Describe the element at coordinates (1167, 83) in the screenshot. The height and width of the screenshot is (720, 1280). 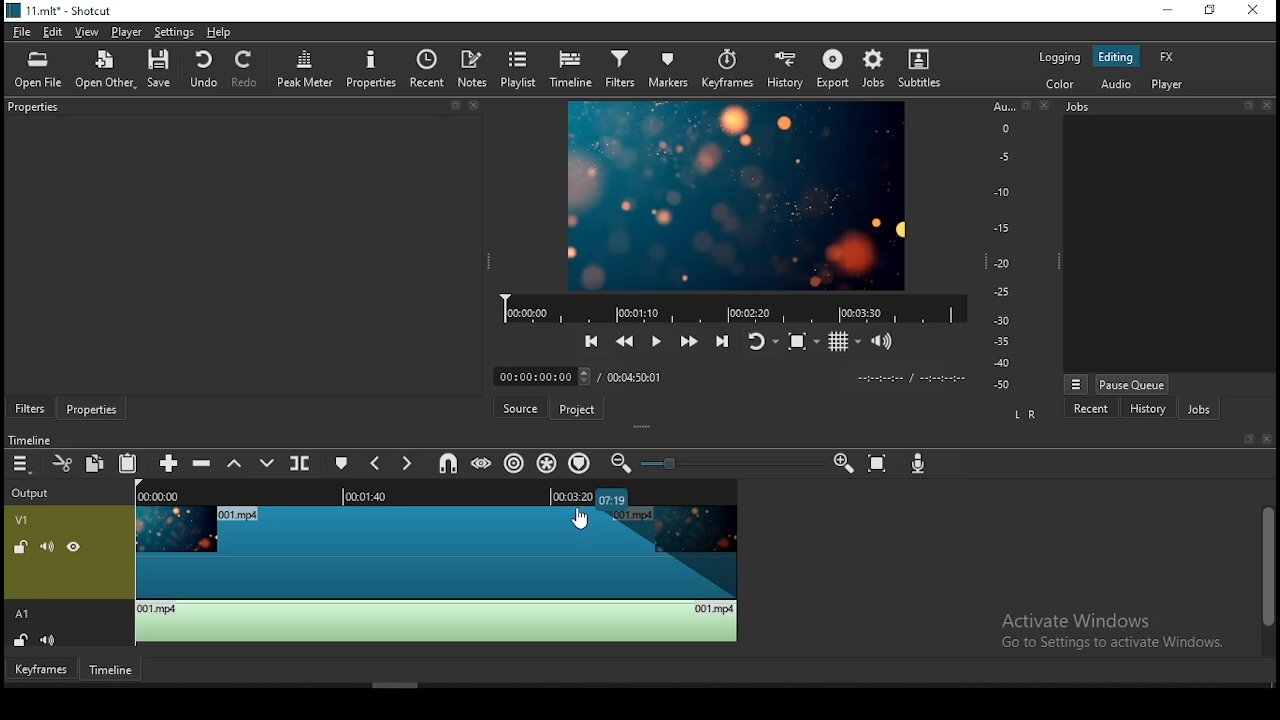
I see `player` at that location.